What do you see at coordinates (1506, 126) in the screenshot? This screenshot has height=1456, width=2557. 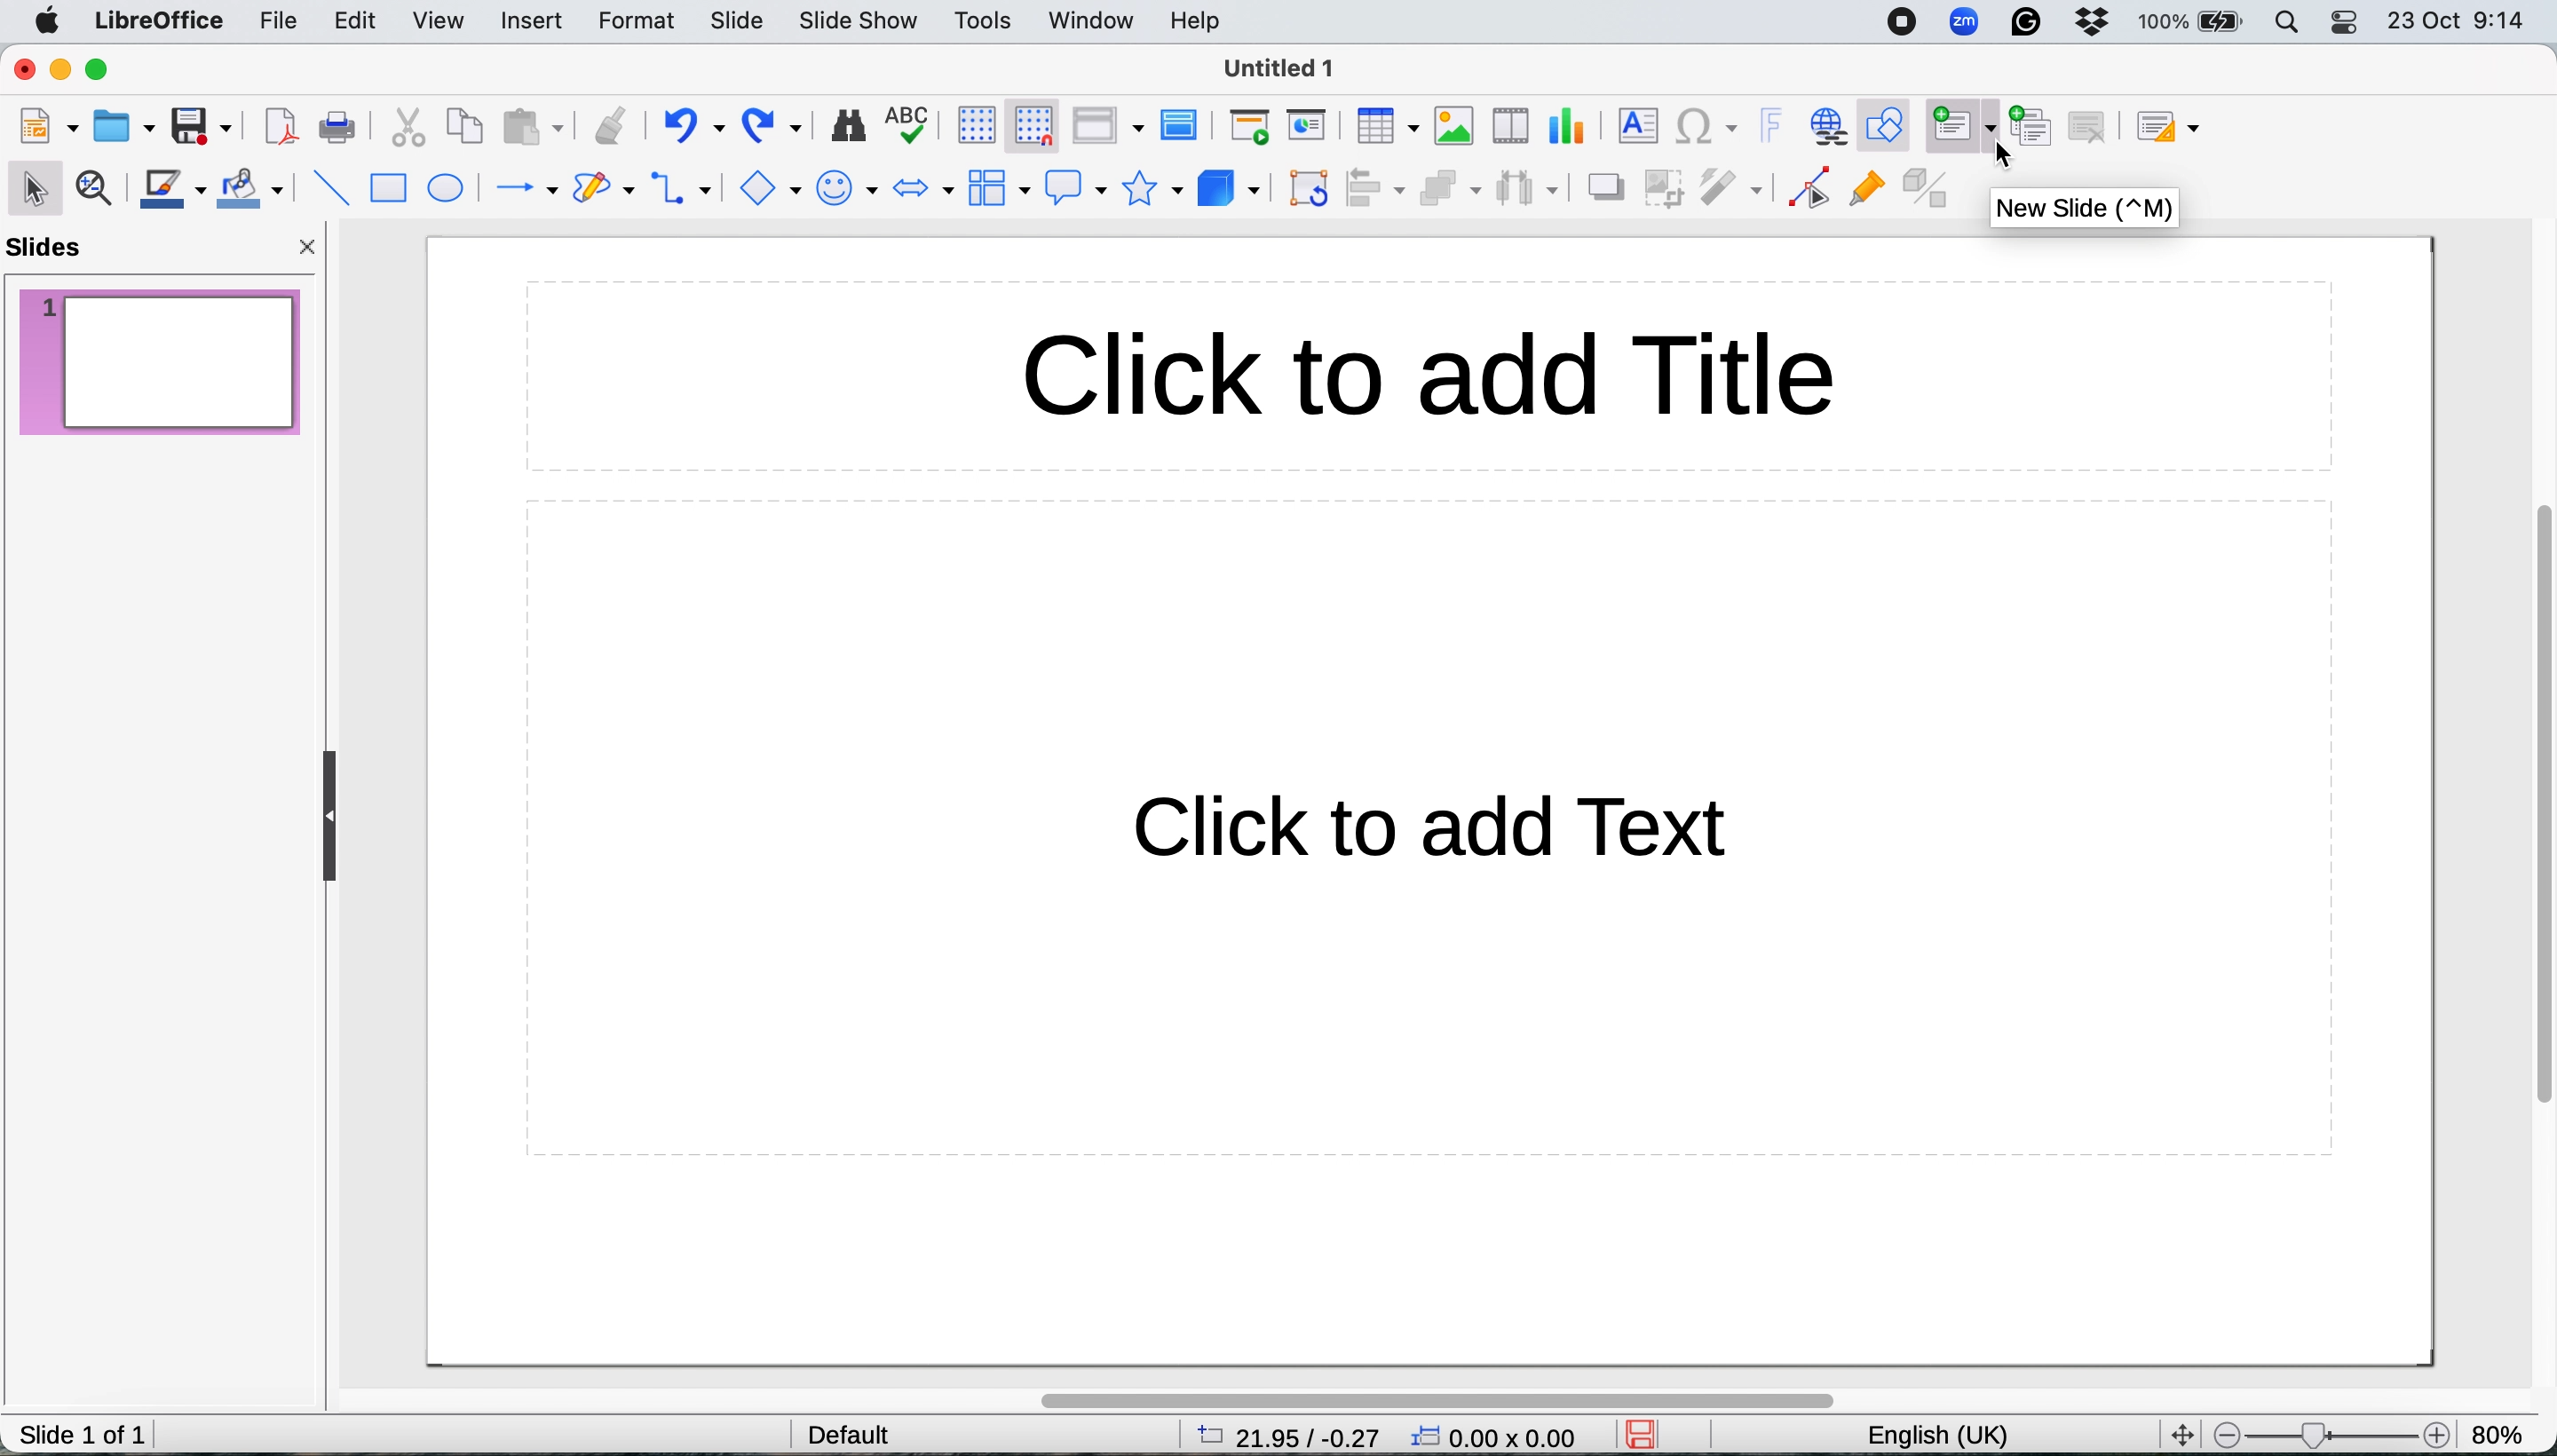 I see `insert audio or video` at bounding box center [1506, 126].